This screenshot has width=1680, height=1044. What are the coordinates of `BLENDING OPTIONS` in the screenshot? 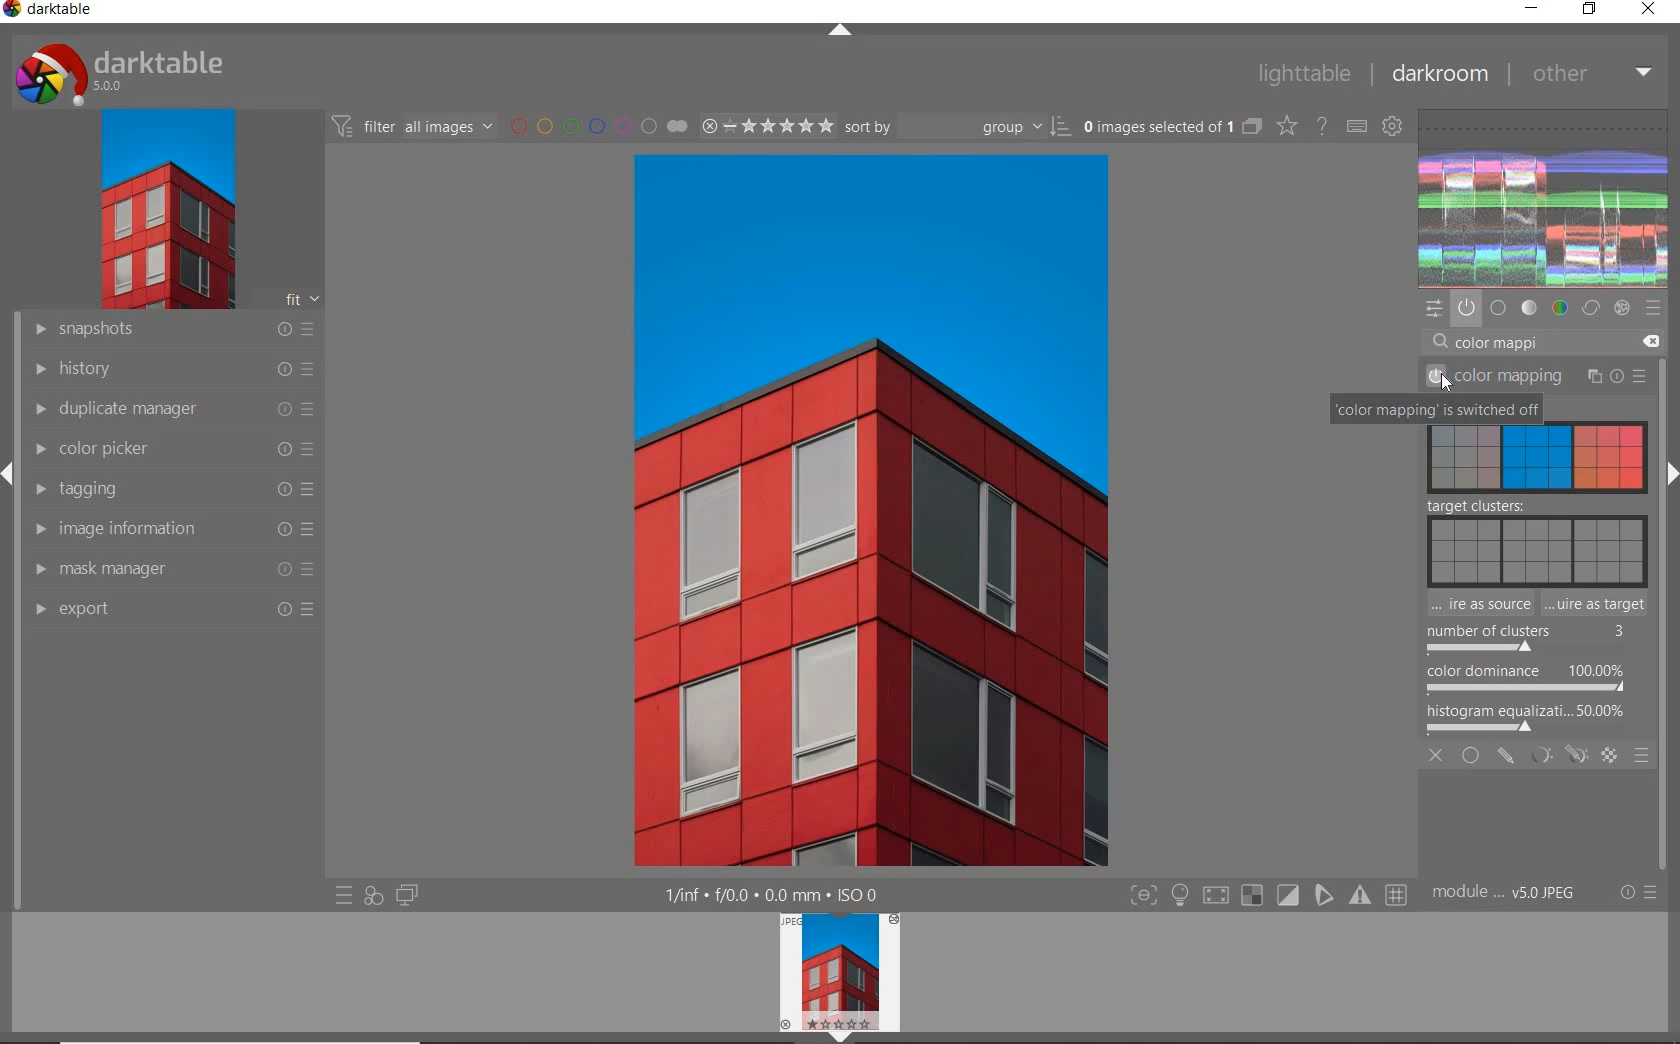 It's located at (1642, 757).